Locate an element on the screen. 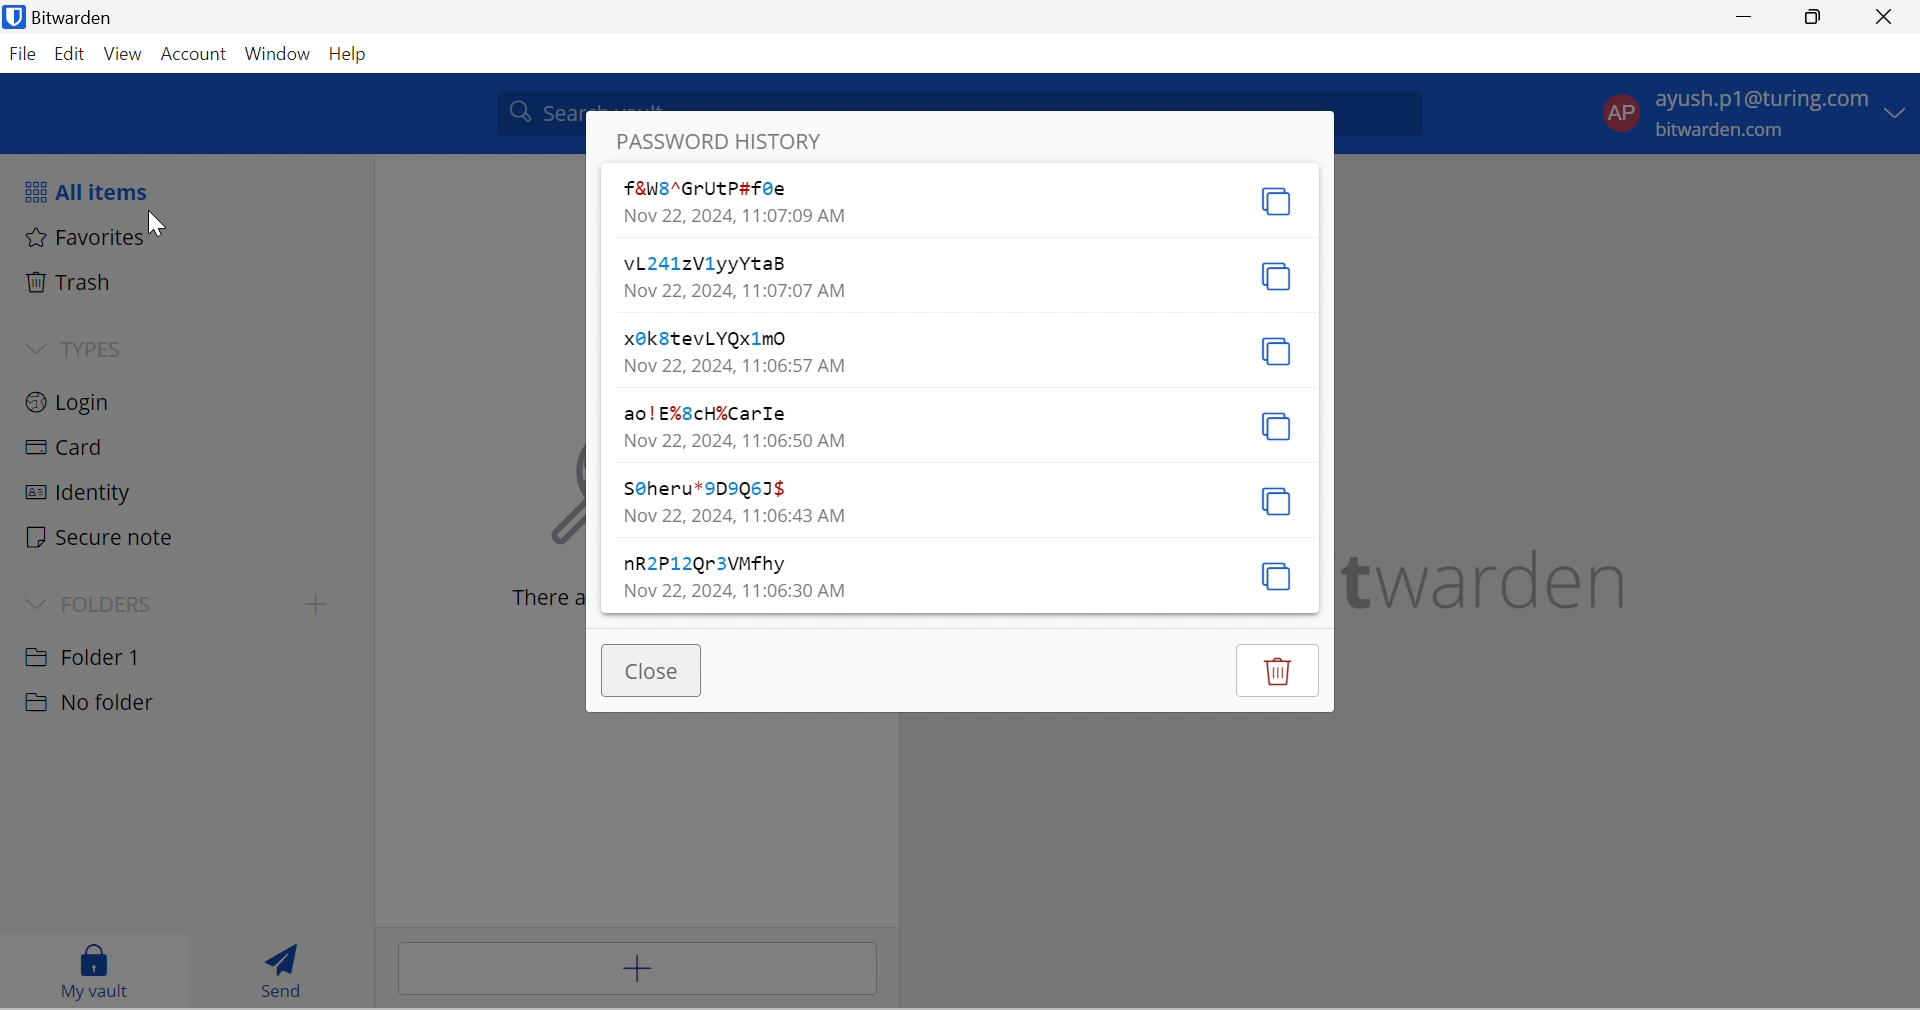  nR2P12Qr3VMfhy is located at coordinates (706, 565).